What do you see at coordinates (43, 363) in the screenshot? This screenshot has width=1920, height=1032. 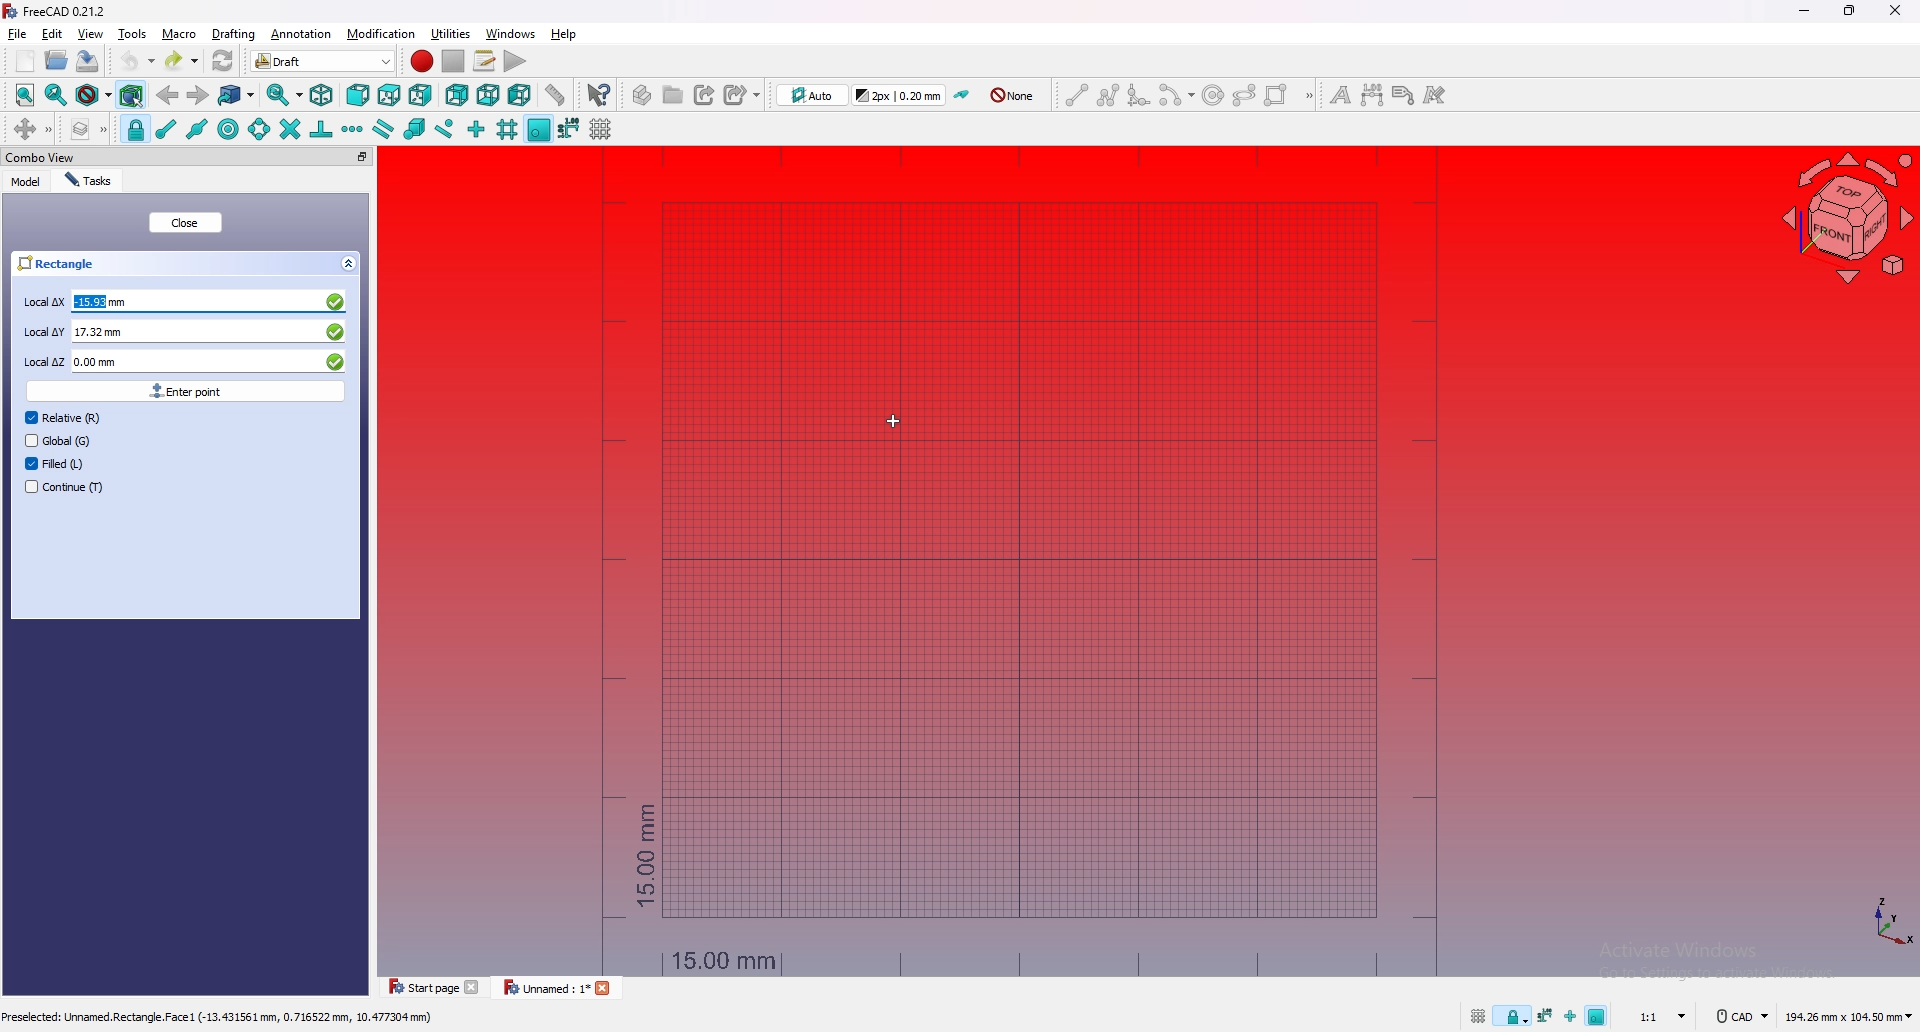 I see `local Δz` at bounding box center [43, 363].